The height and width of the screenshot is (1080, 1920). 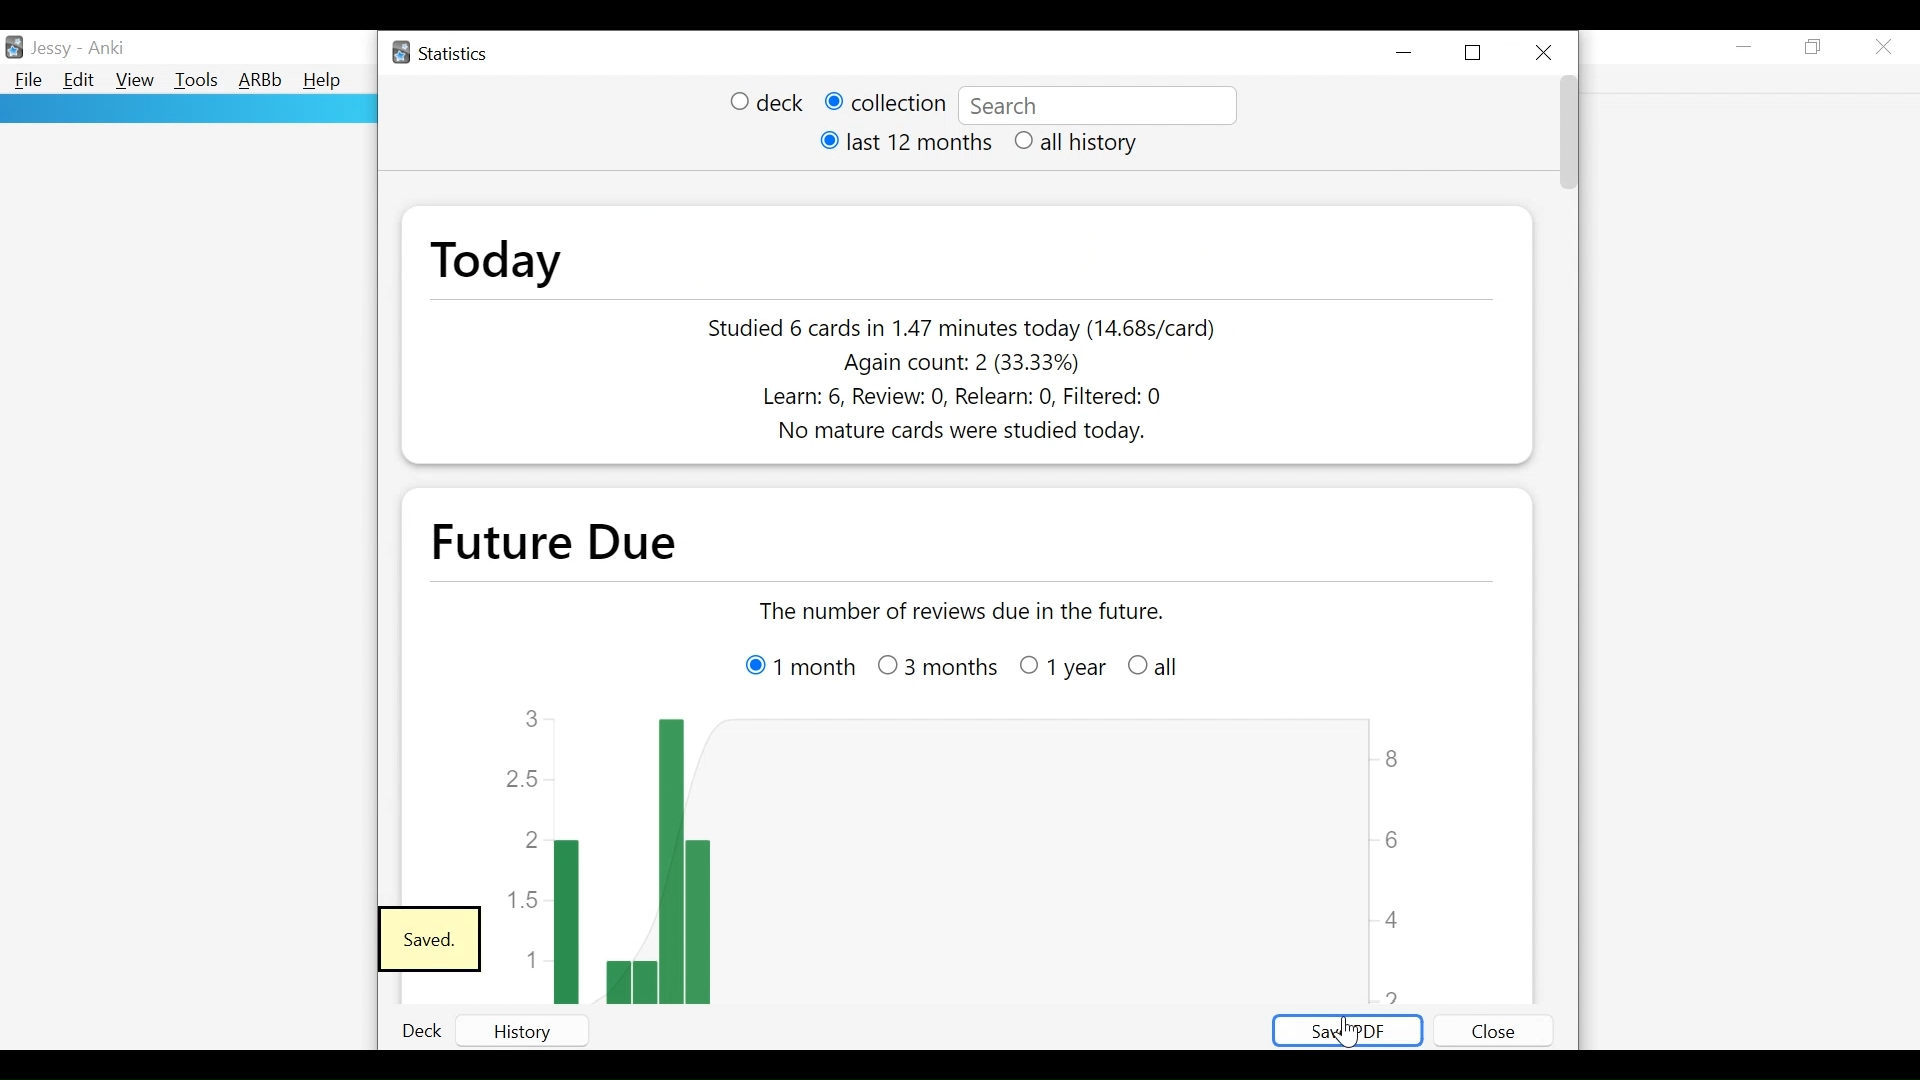 What do you see at coordinates (576, 542) in the screenshot?
I see `future due` at bounding box center [576, 542].